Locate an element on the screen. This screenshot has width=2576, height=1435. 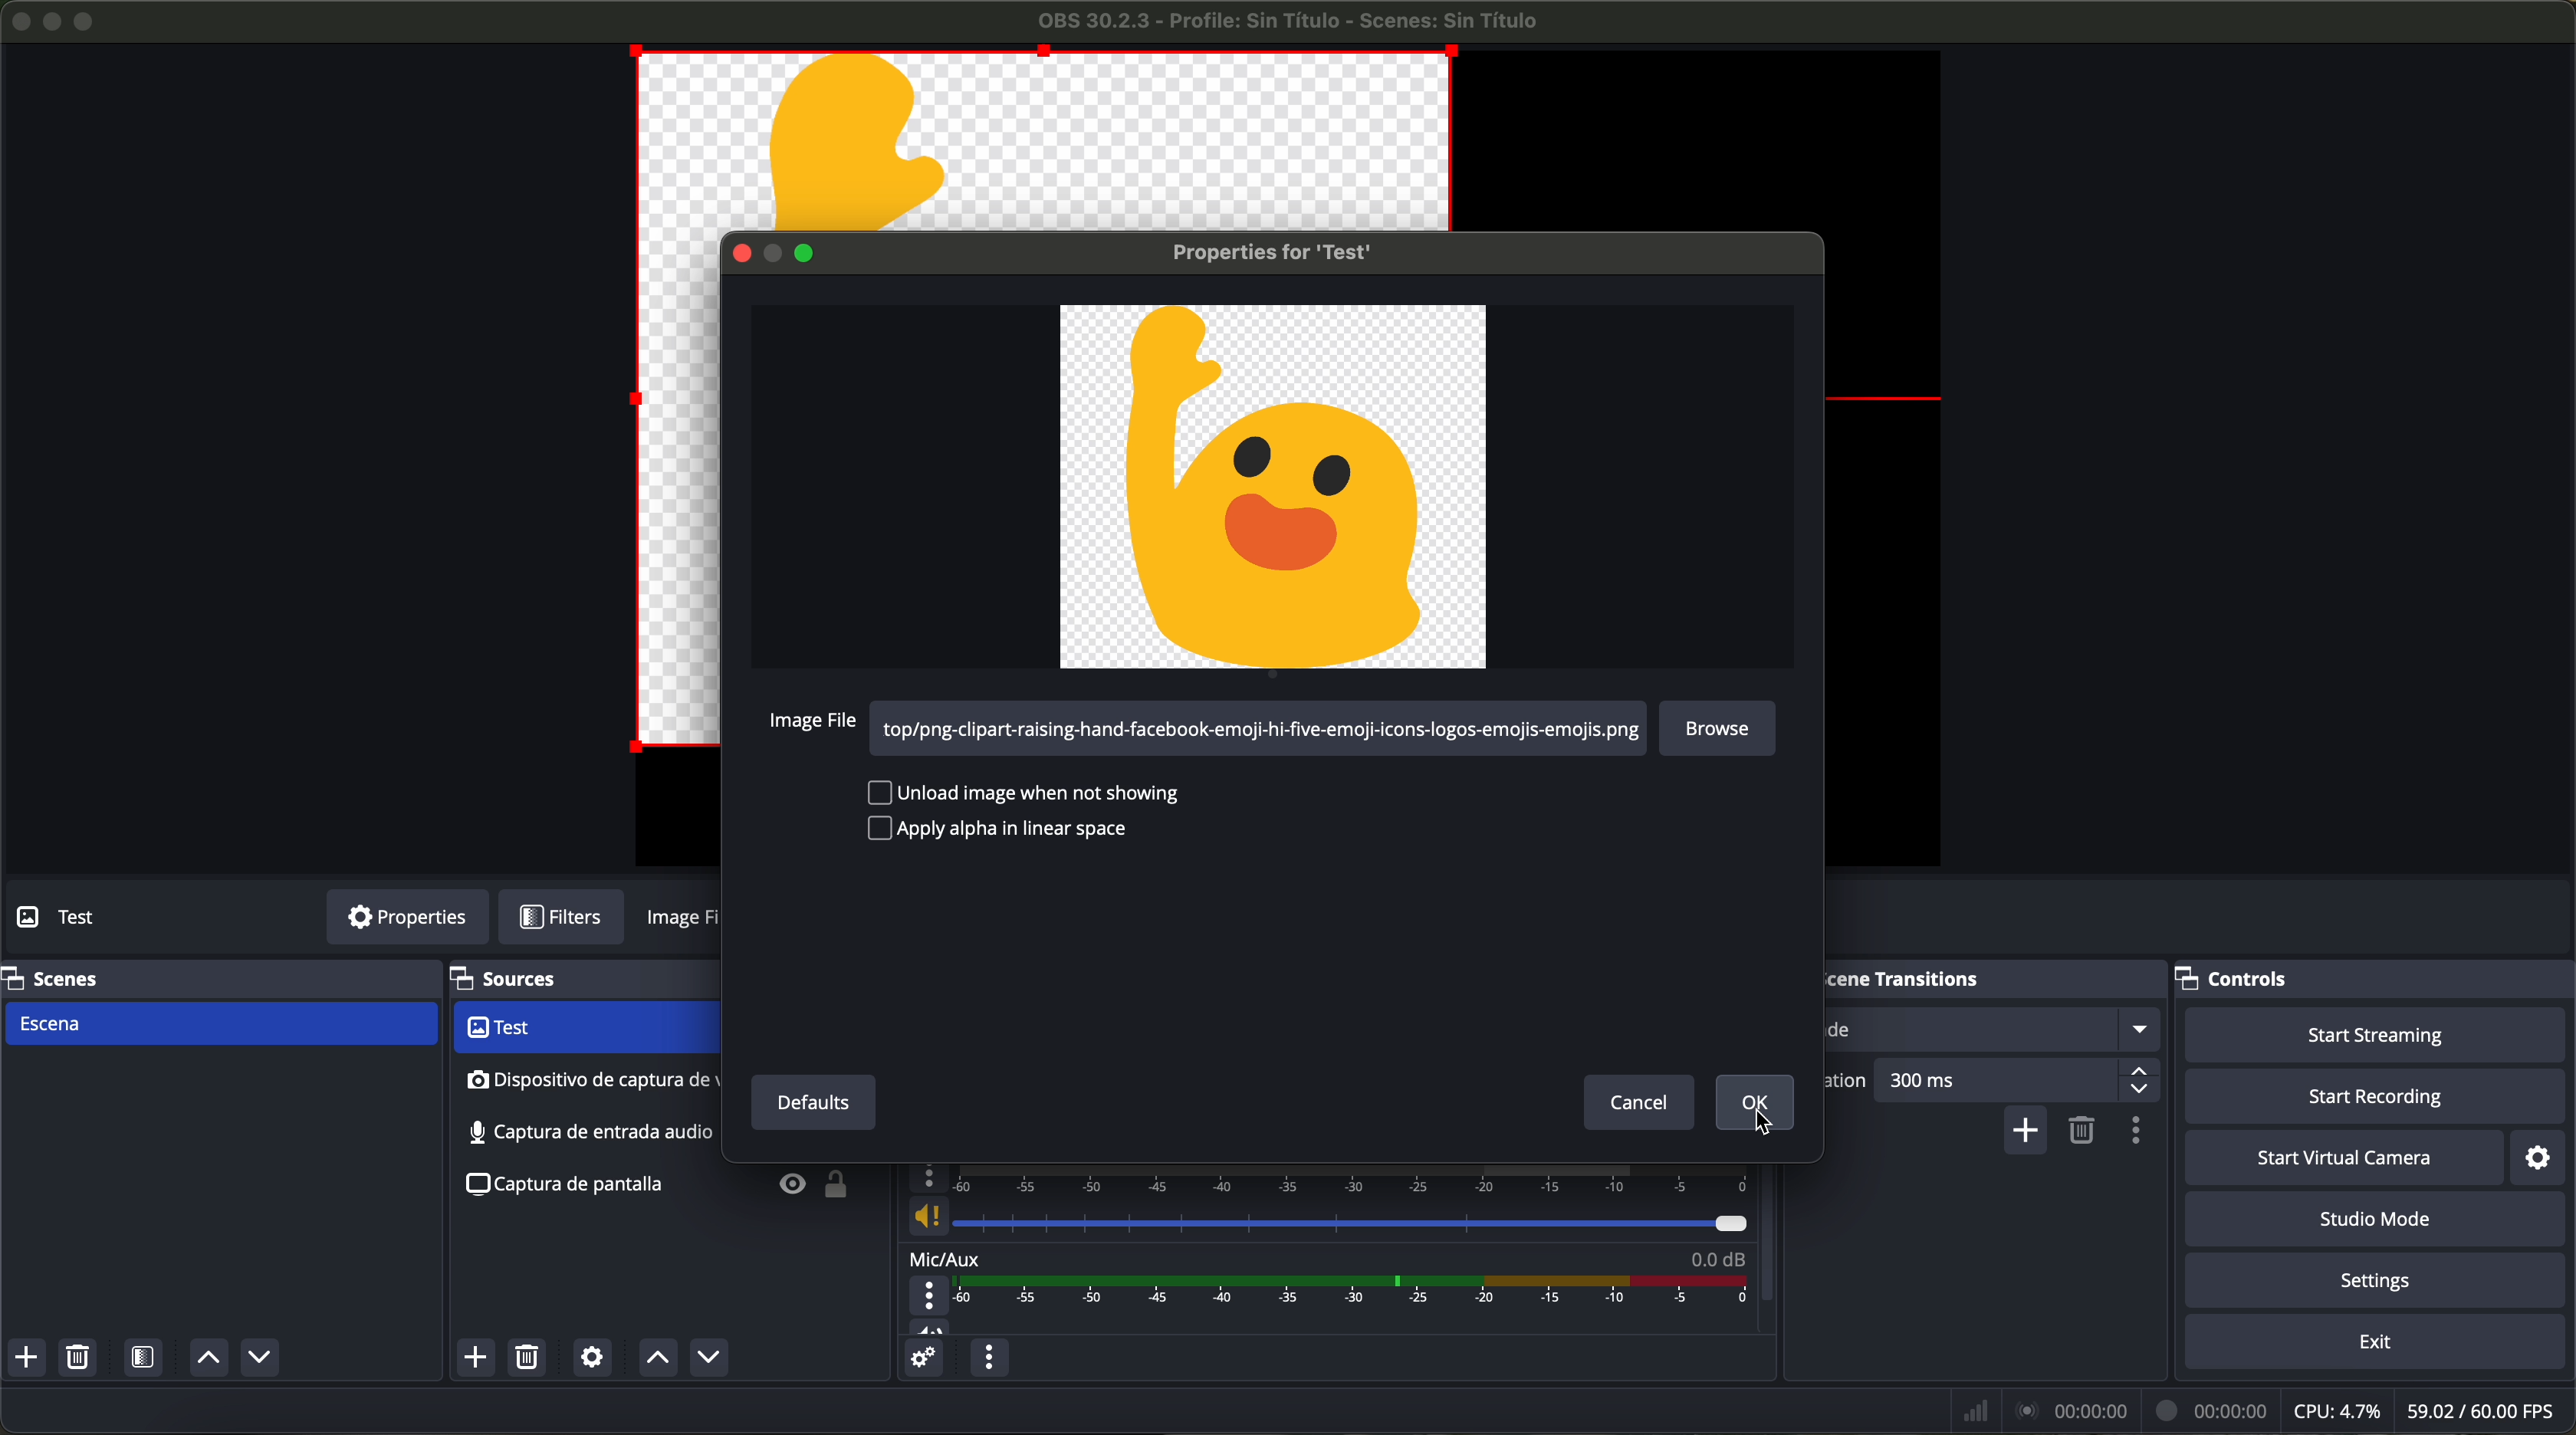
controls is located at coordinates (2251, 974).